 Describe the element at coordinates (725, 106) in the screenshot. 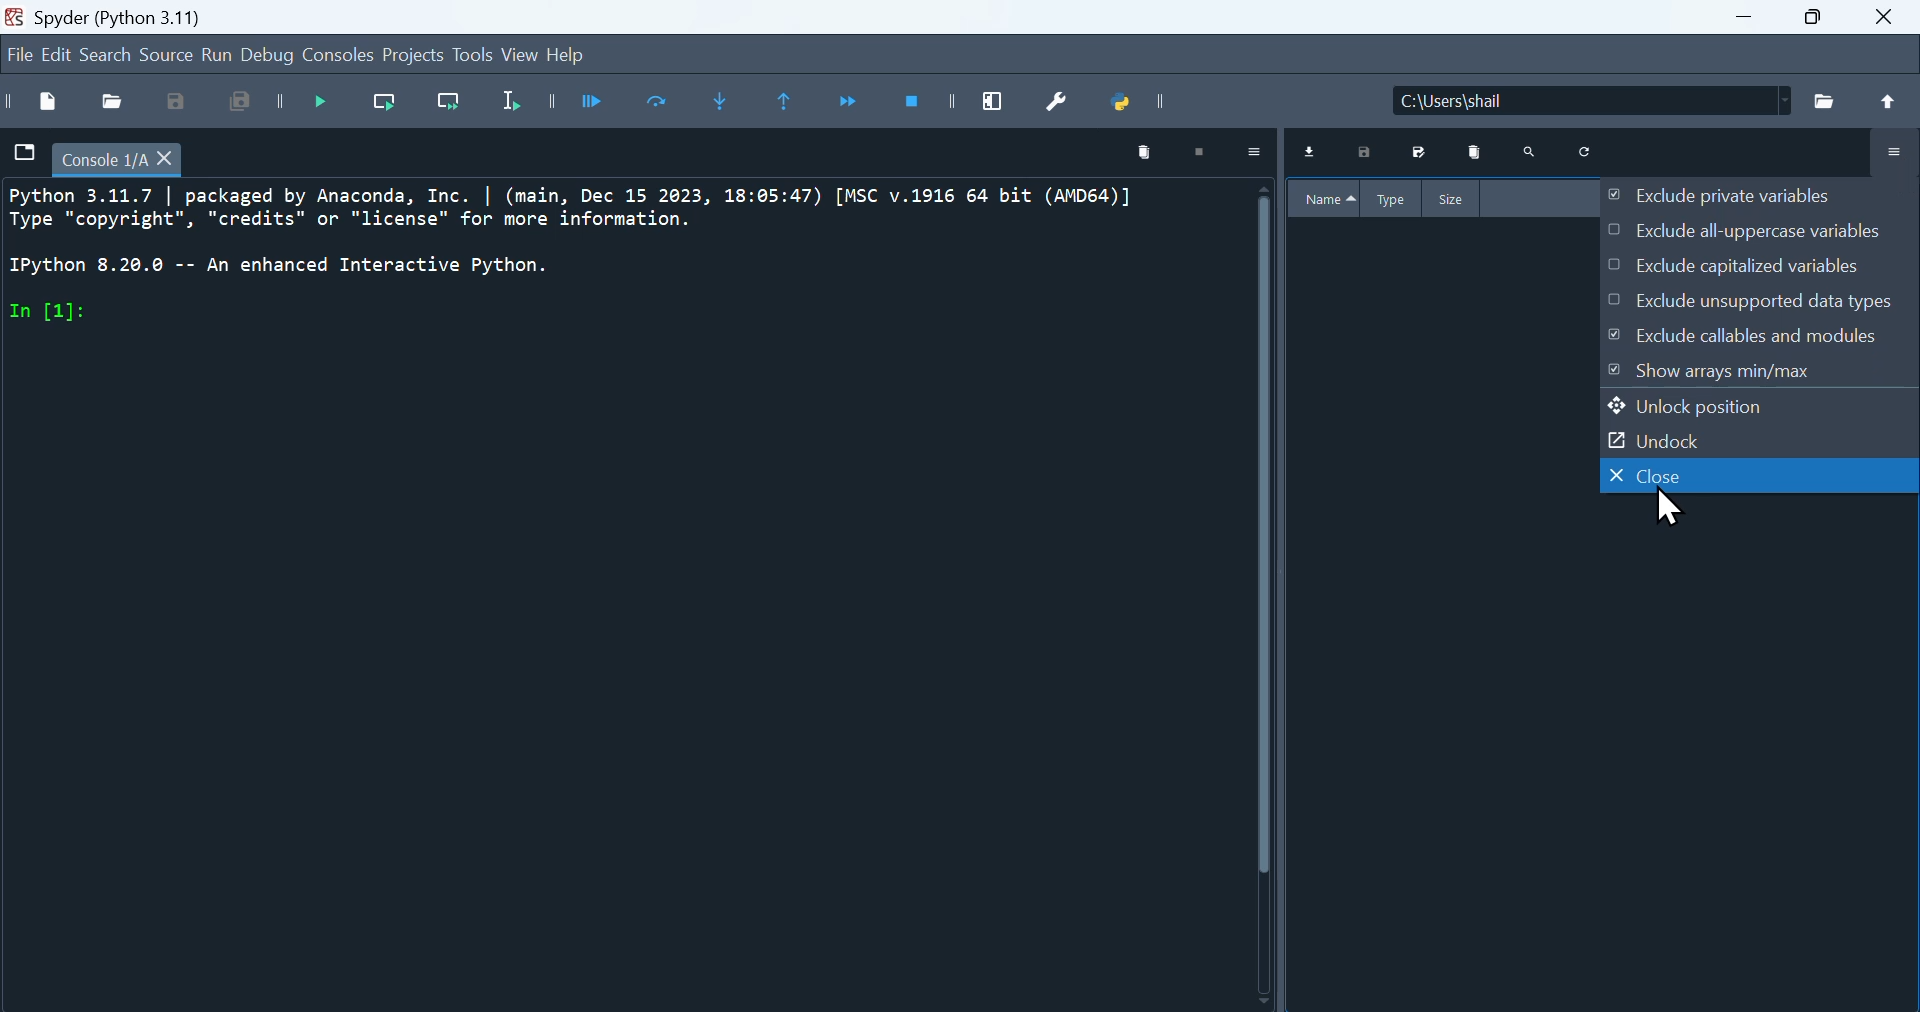

I see `Step into function` at that location.